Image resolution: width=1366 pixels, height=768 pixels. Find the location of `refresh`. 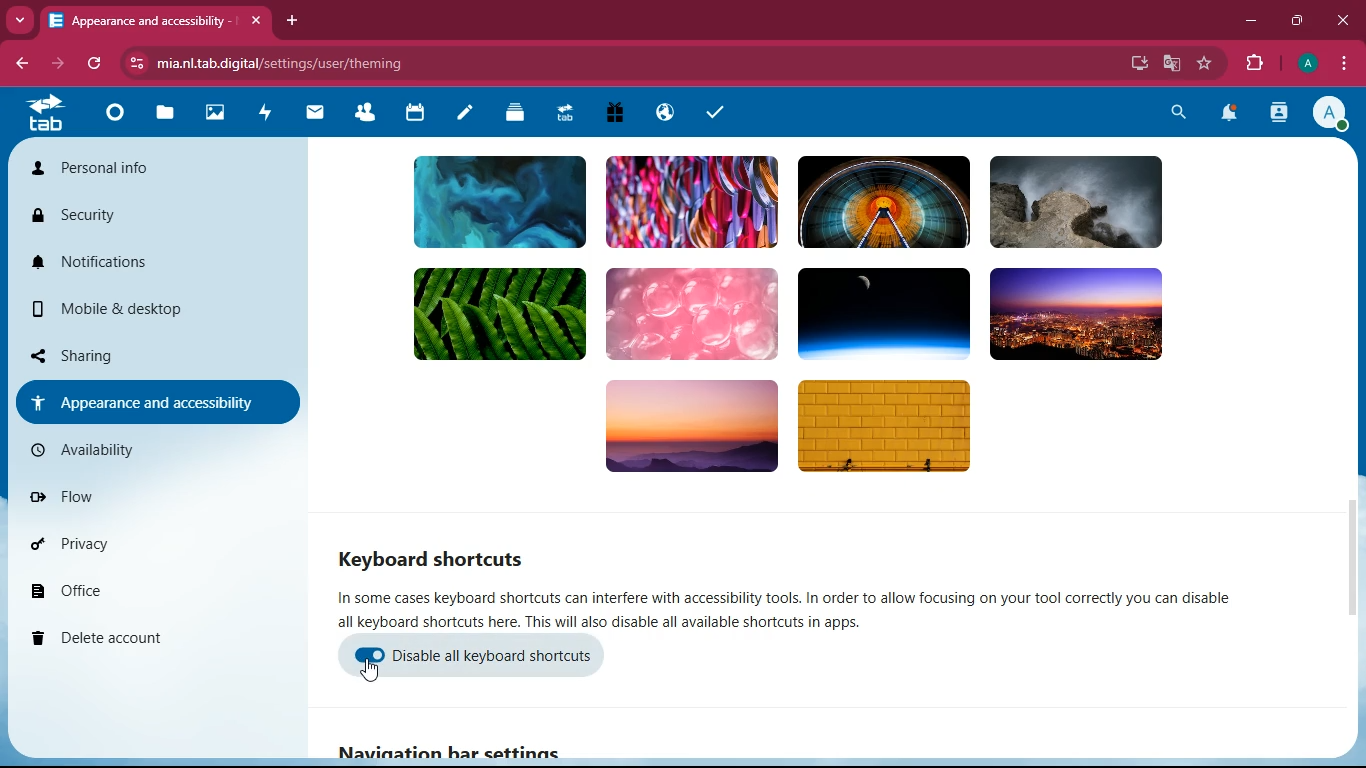

refresh is located at coordinates (96, 64).